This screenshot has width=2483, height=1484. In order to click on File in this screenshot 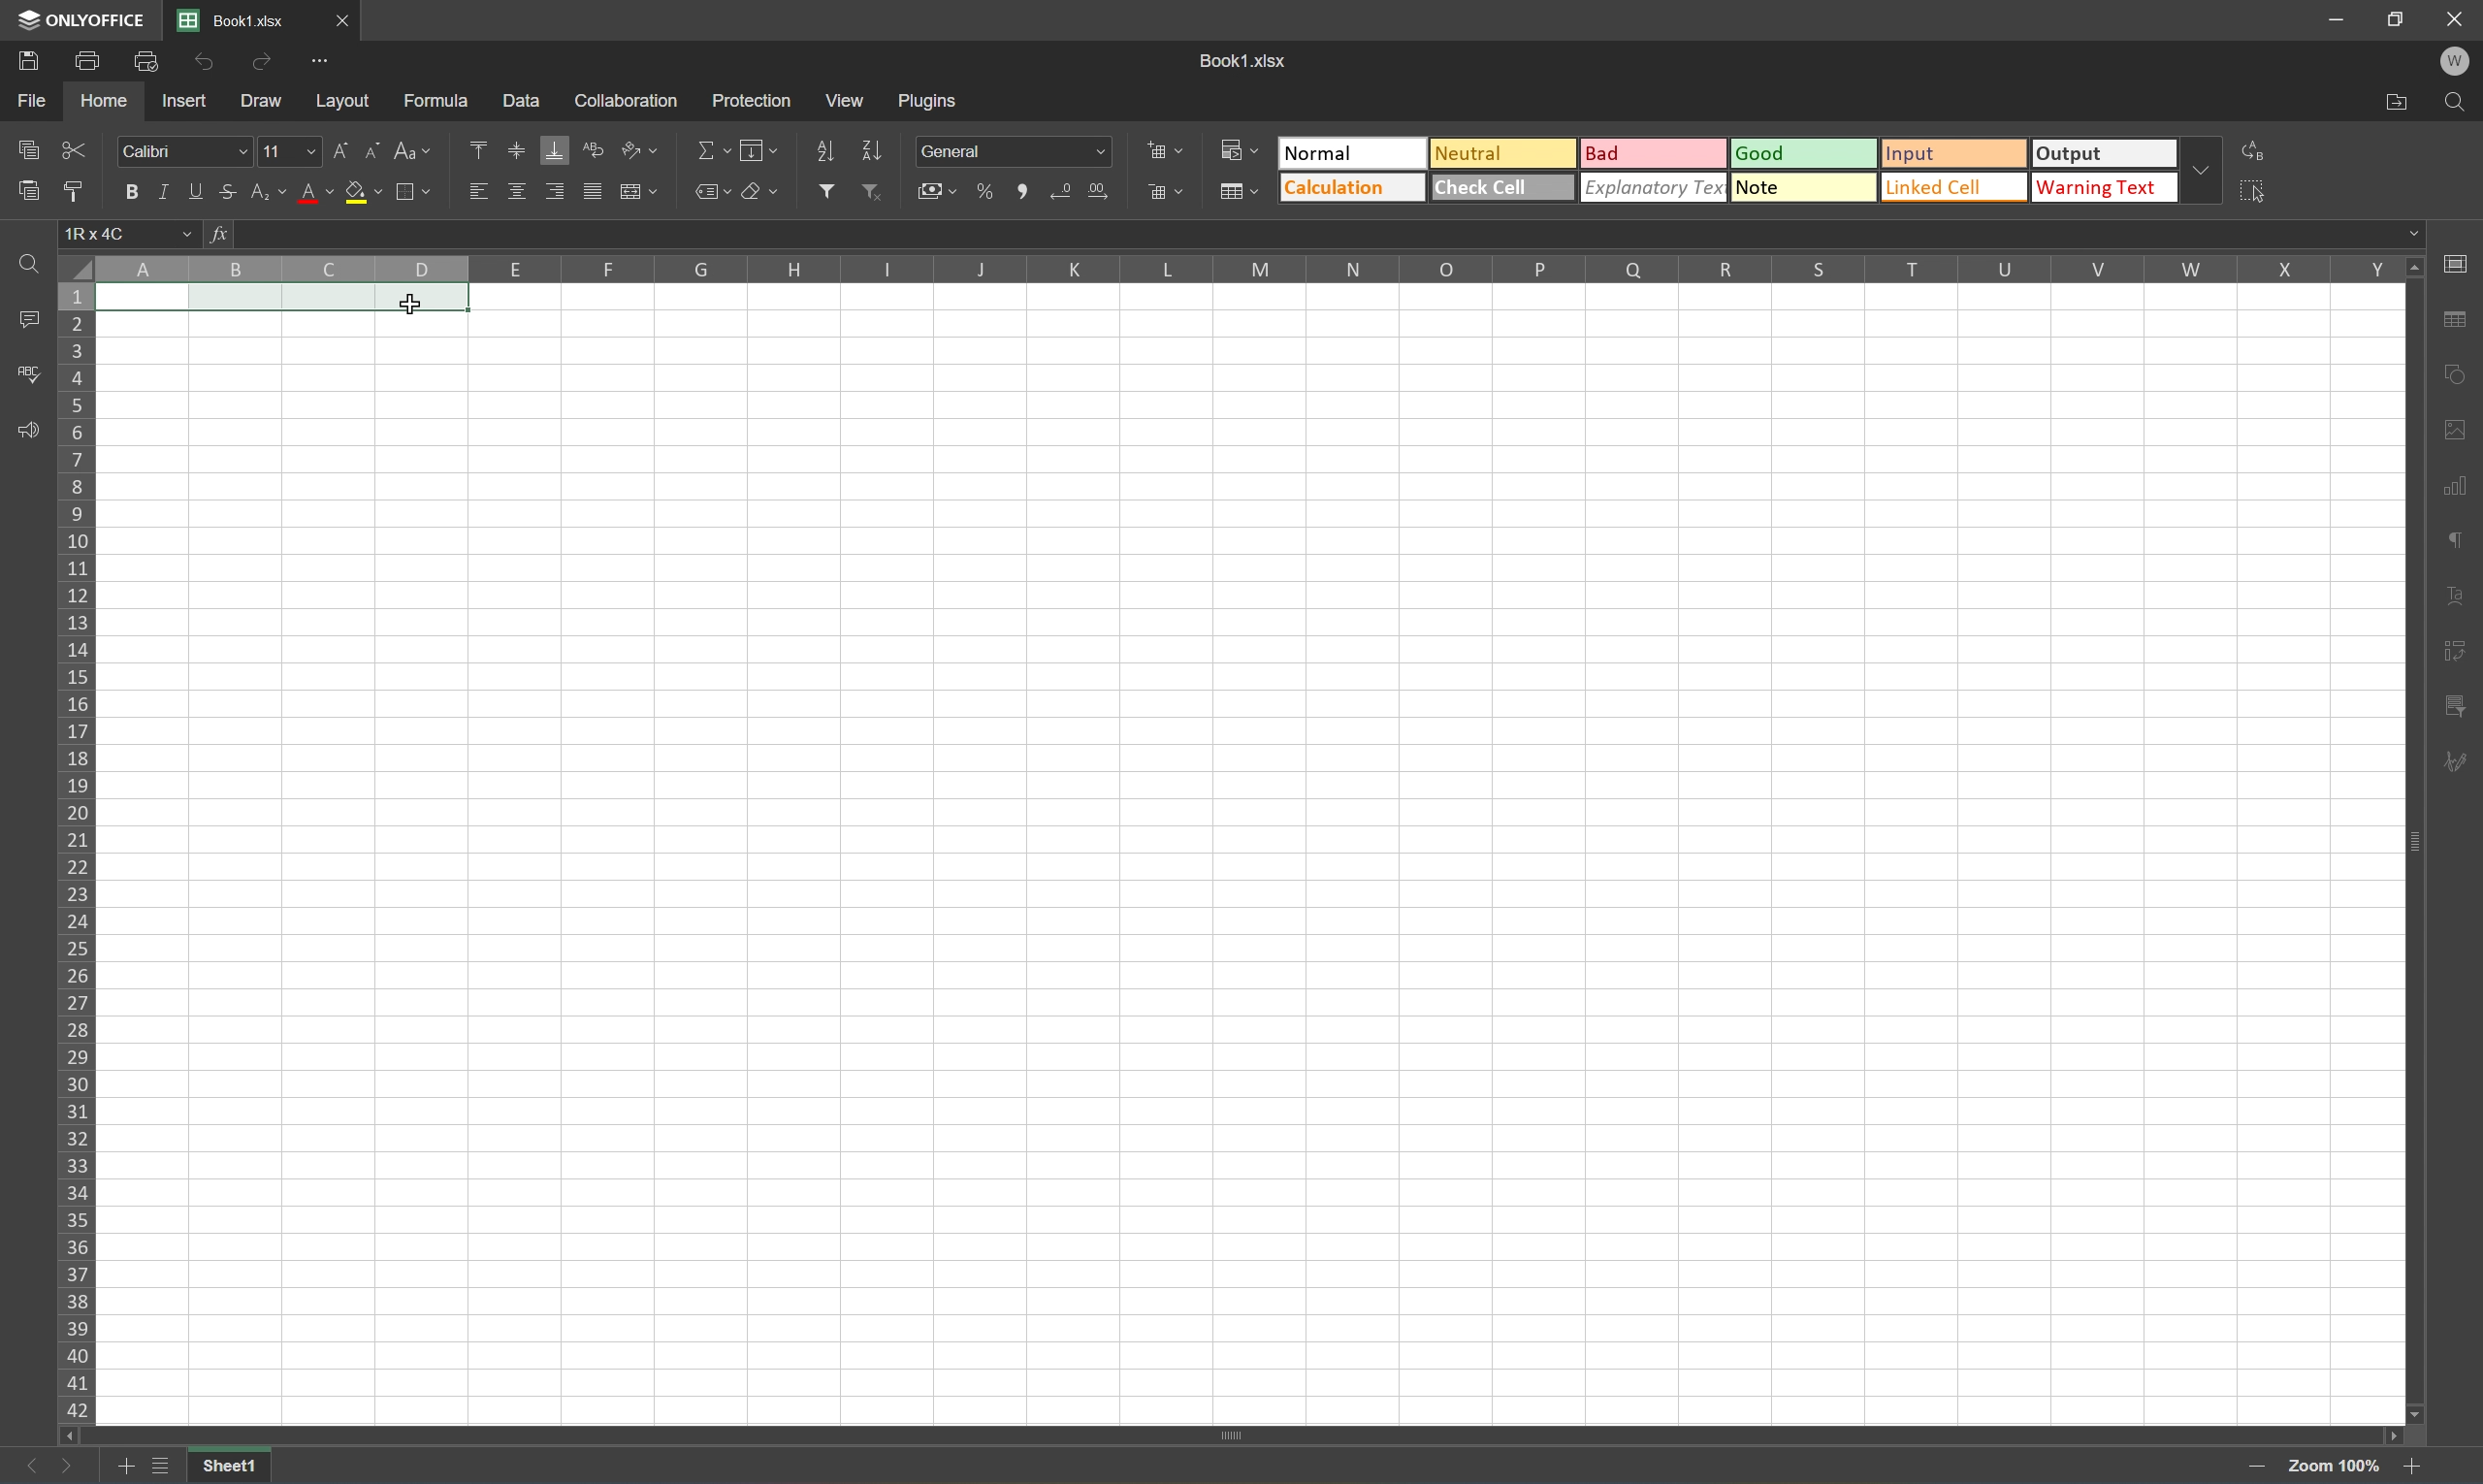, I will do `click(34, 102)`.